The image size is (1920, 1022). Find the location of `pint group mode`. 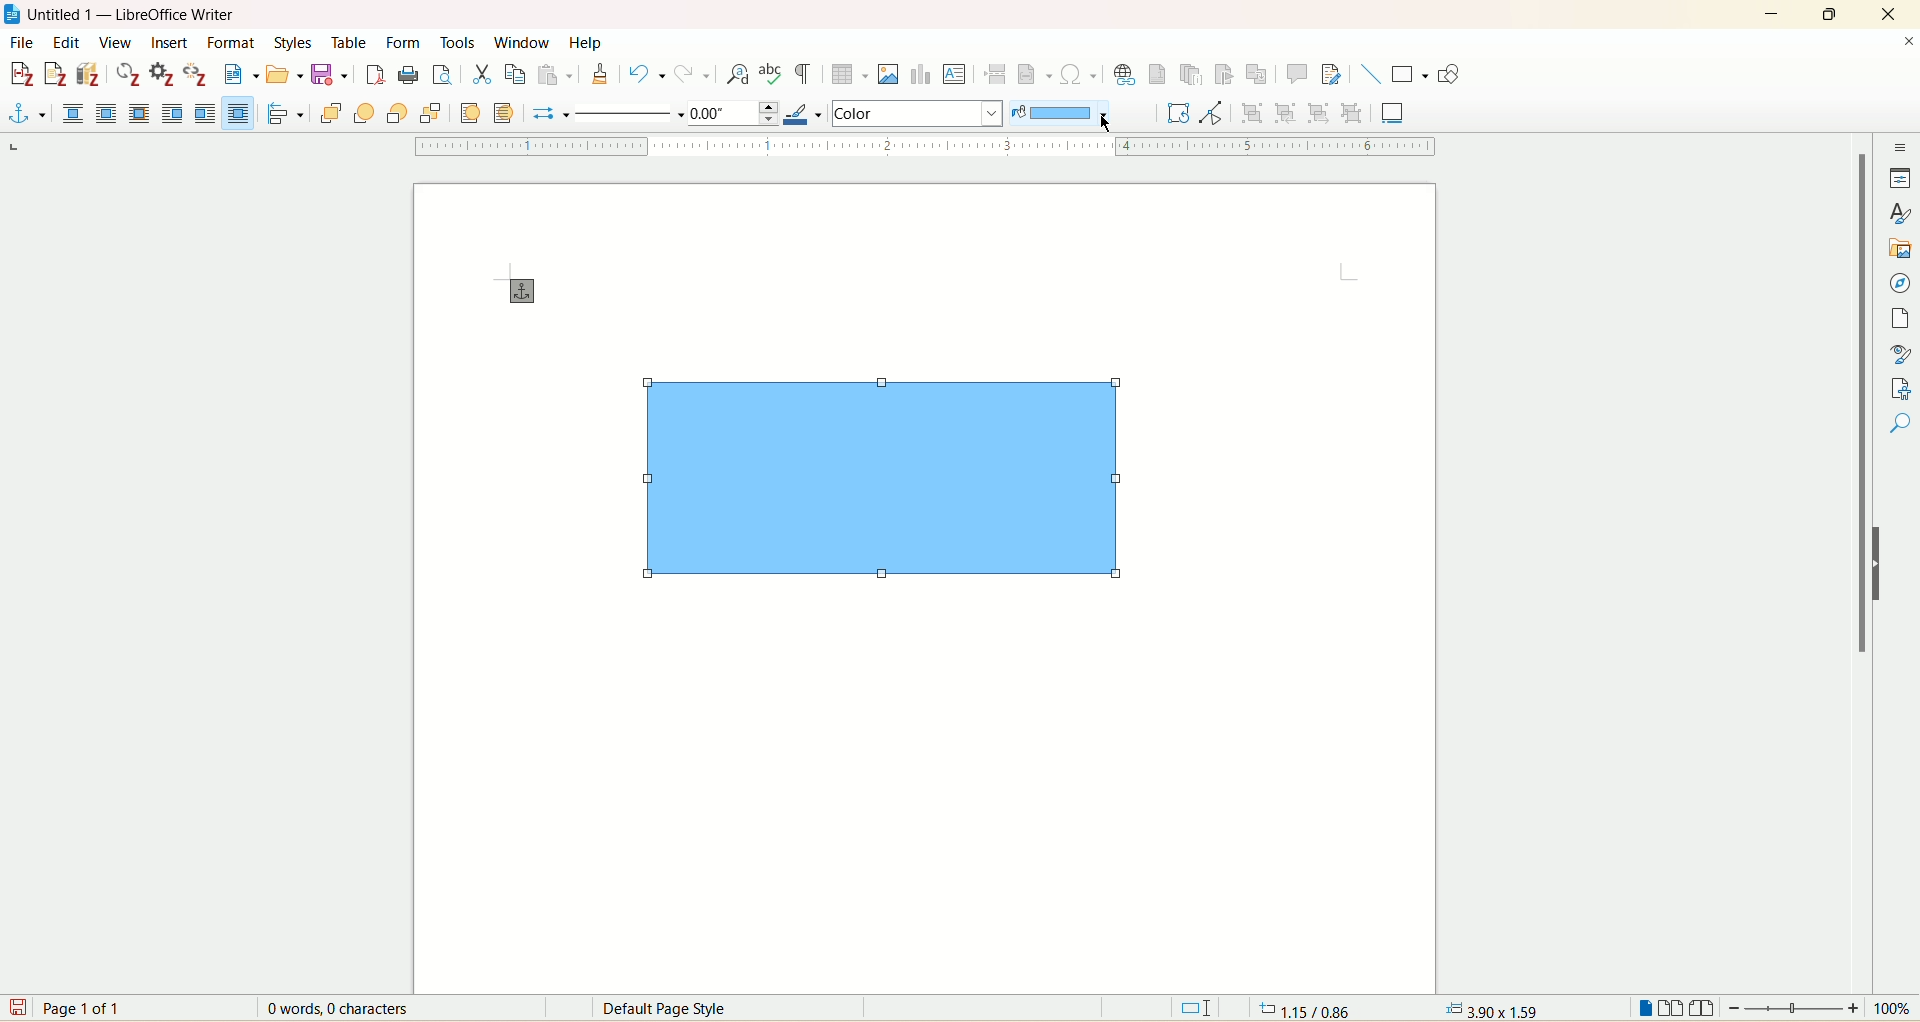

pint group mode is located at coordinates (1211, 113).